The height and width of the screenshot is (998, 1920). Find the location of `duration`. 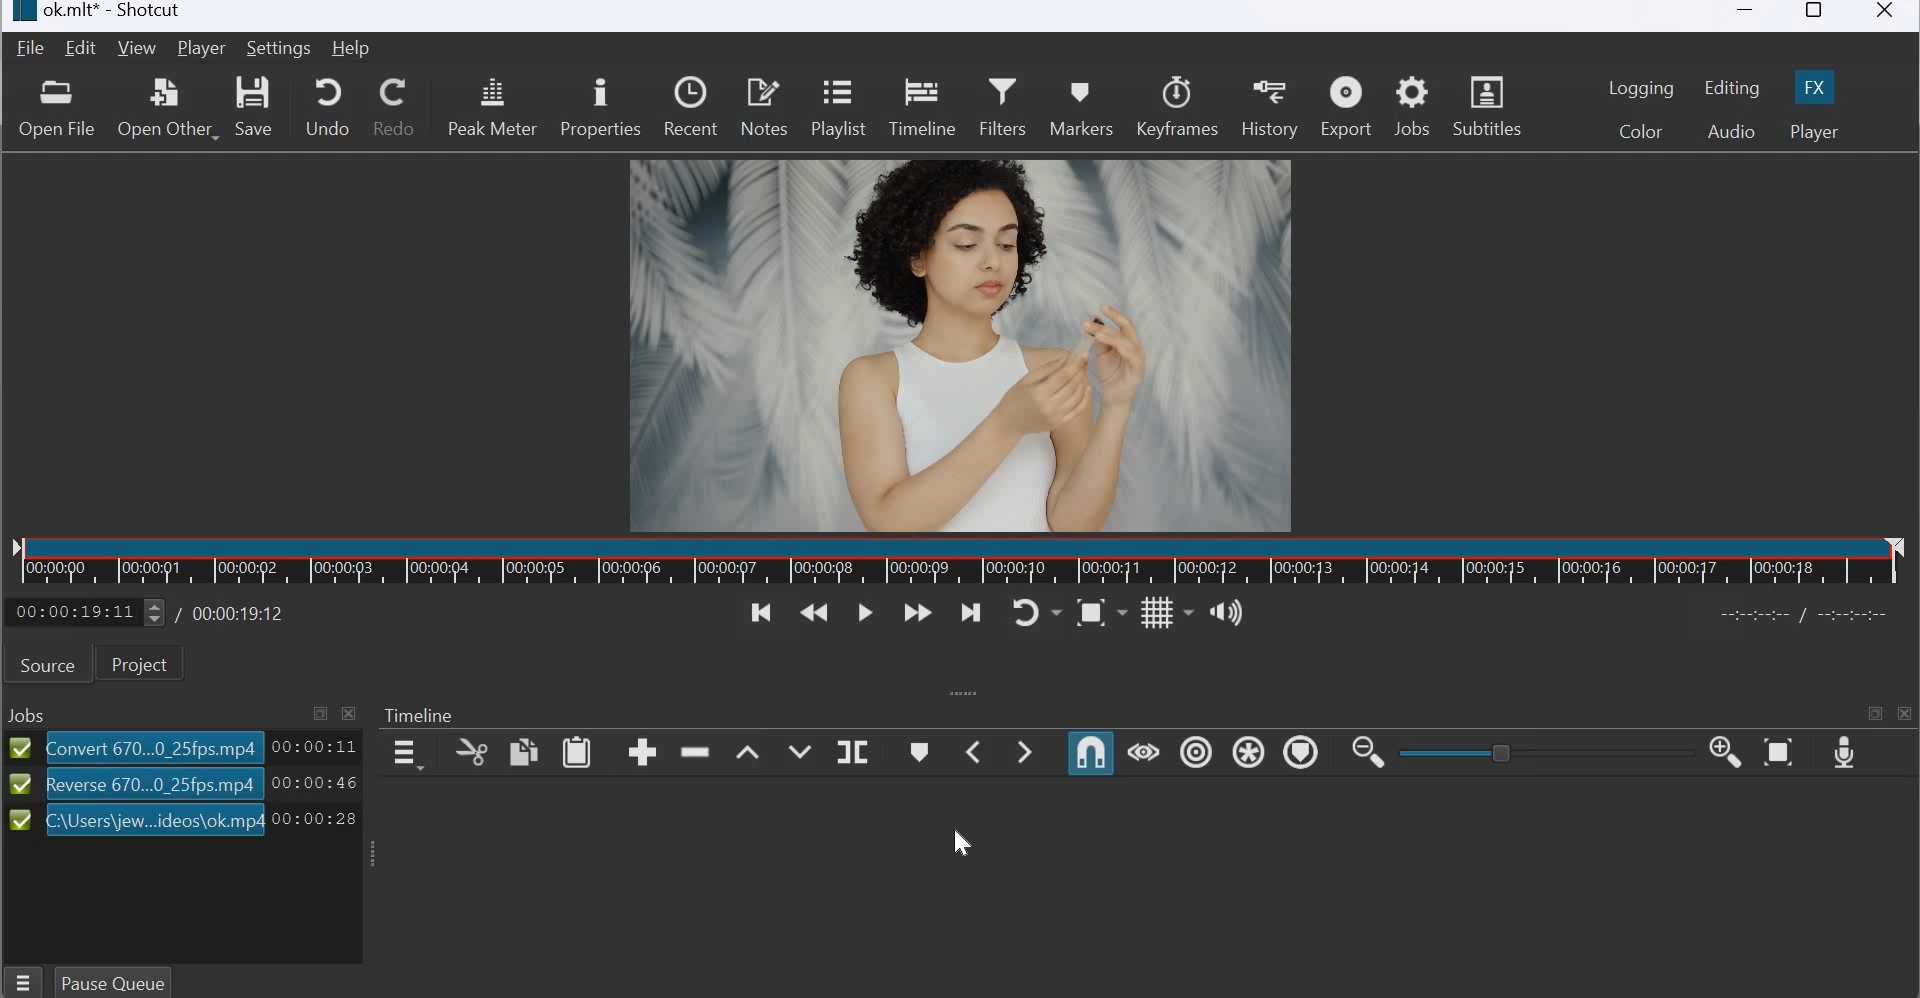

duration is located at coordinates (315, 747).